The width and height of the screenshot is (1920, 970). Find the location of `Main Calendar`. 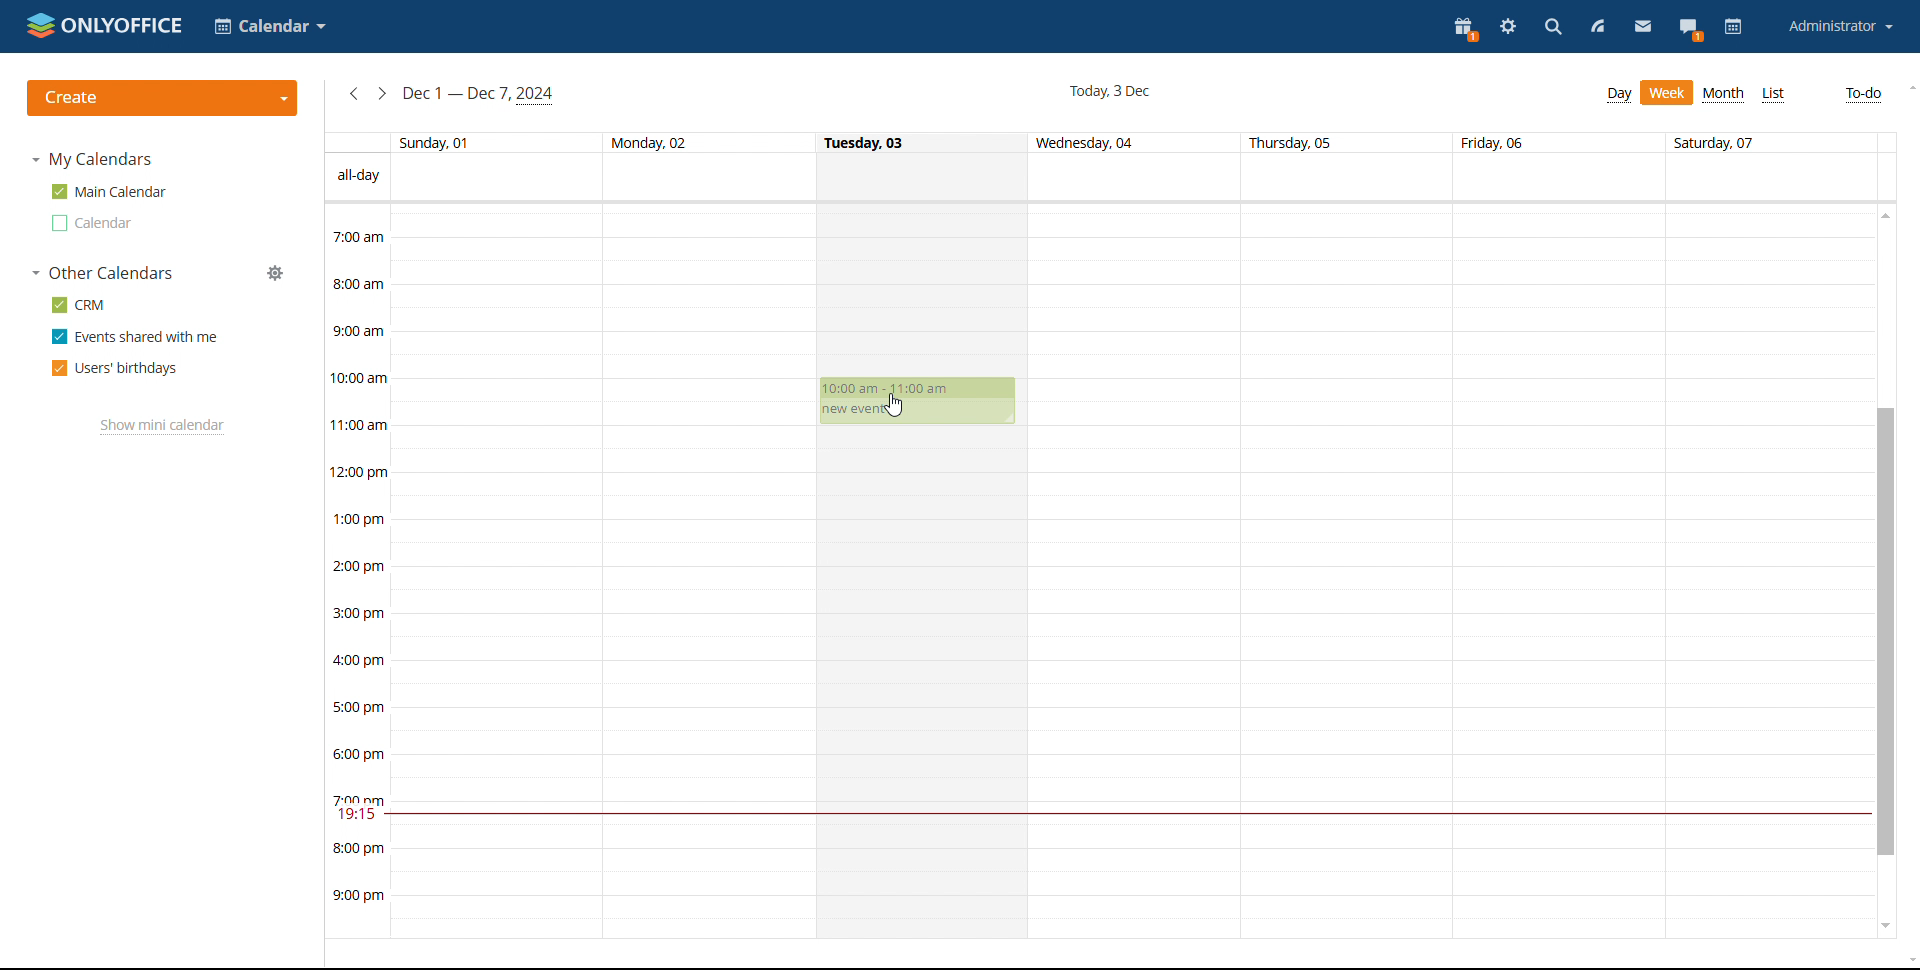

Main Calendar is located at coordinates (110, 191).